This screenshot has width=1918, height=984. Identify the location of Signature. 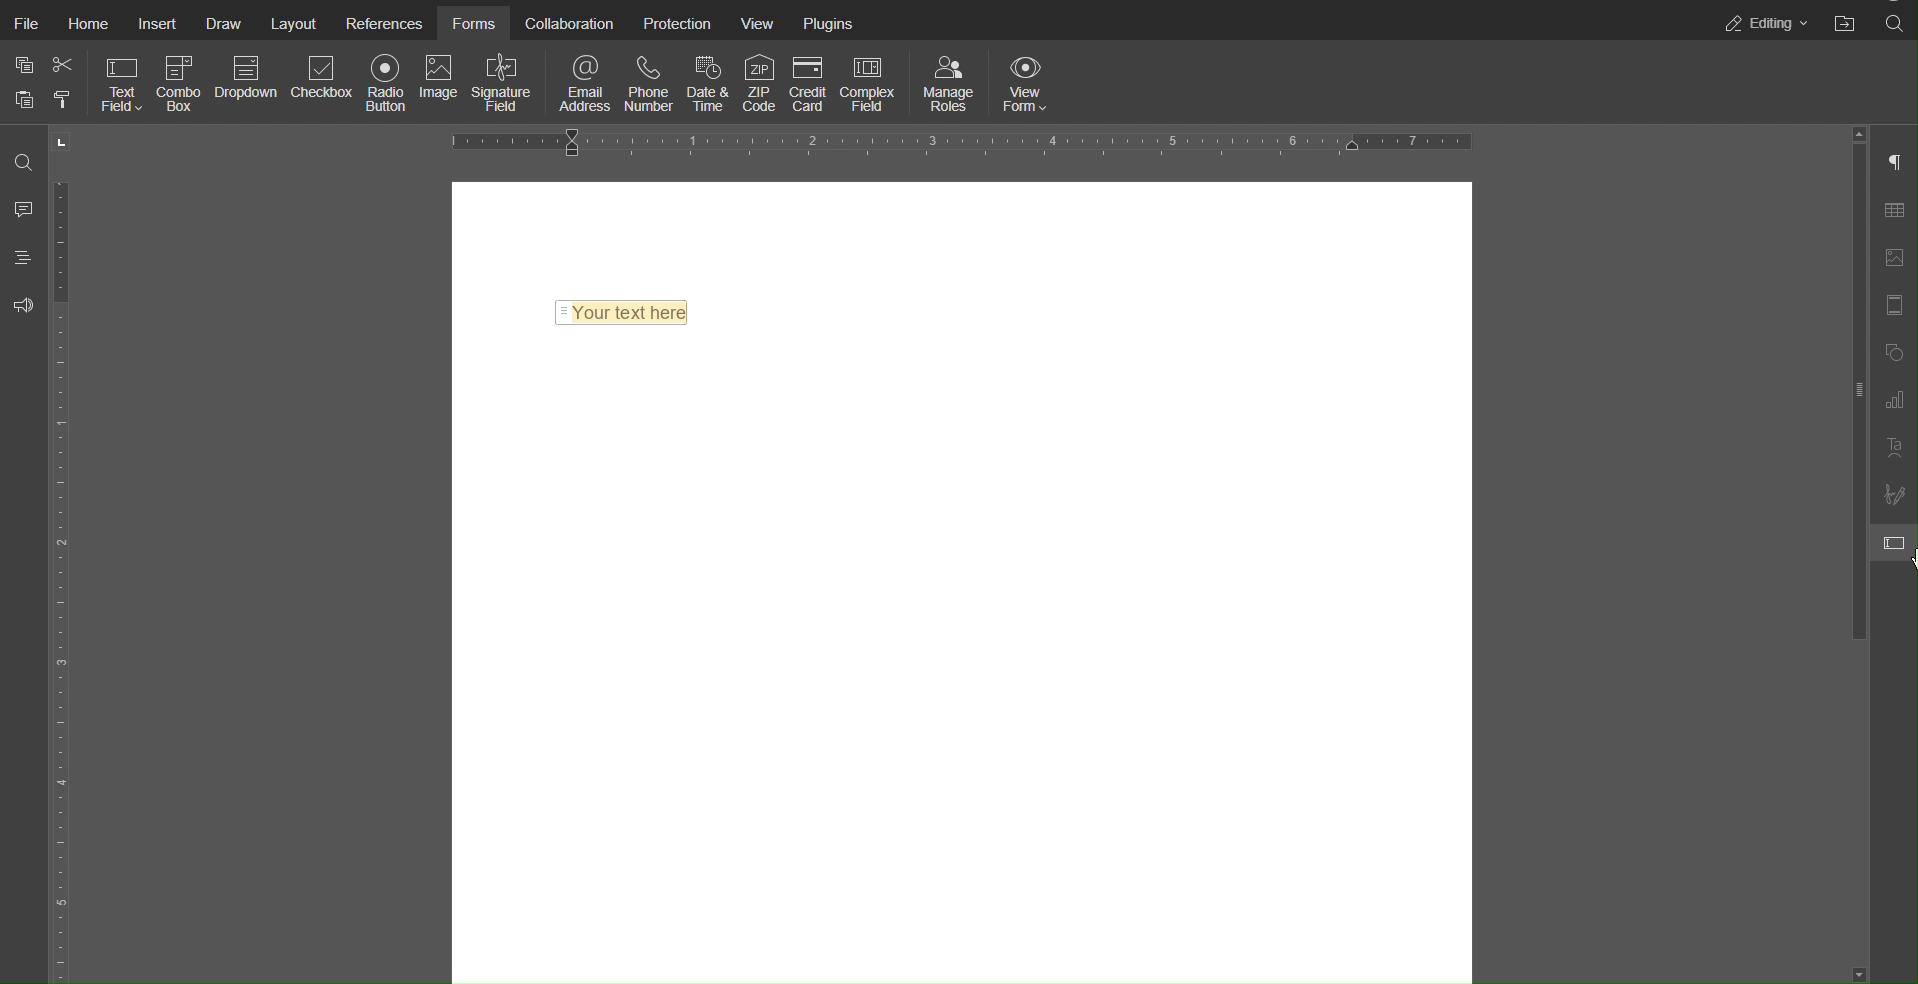
(1892, 495).